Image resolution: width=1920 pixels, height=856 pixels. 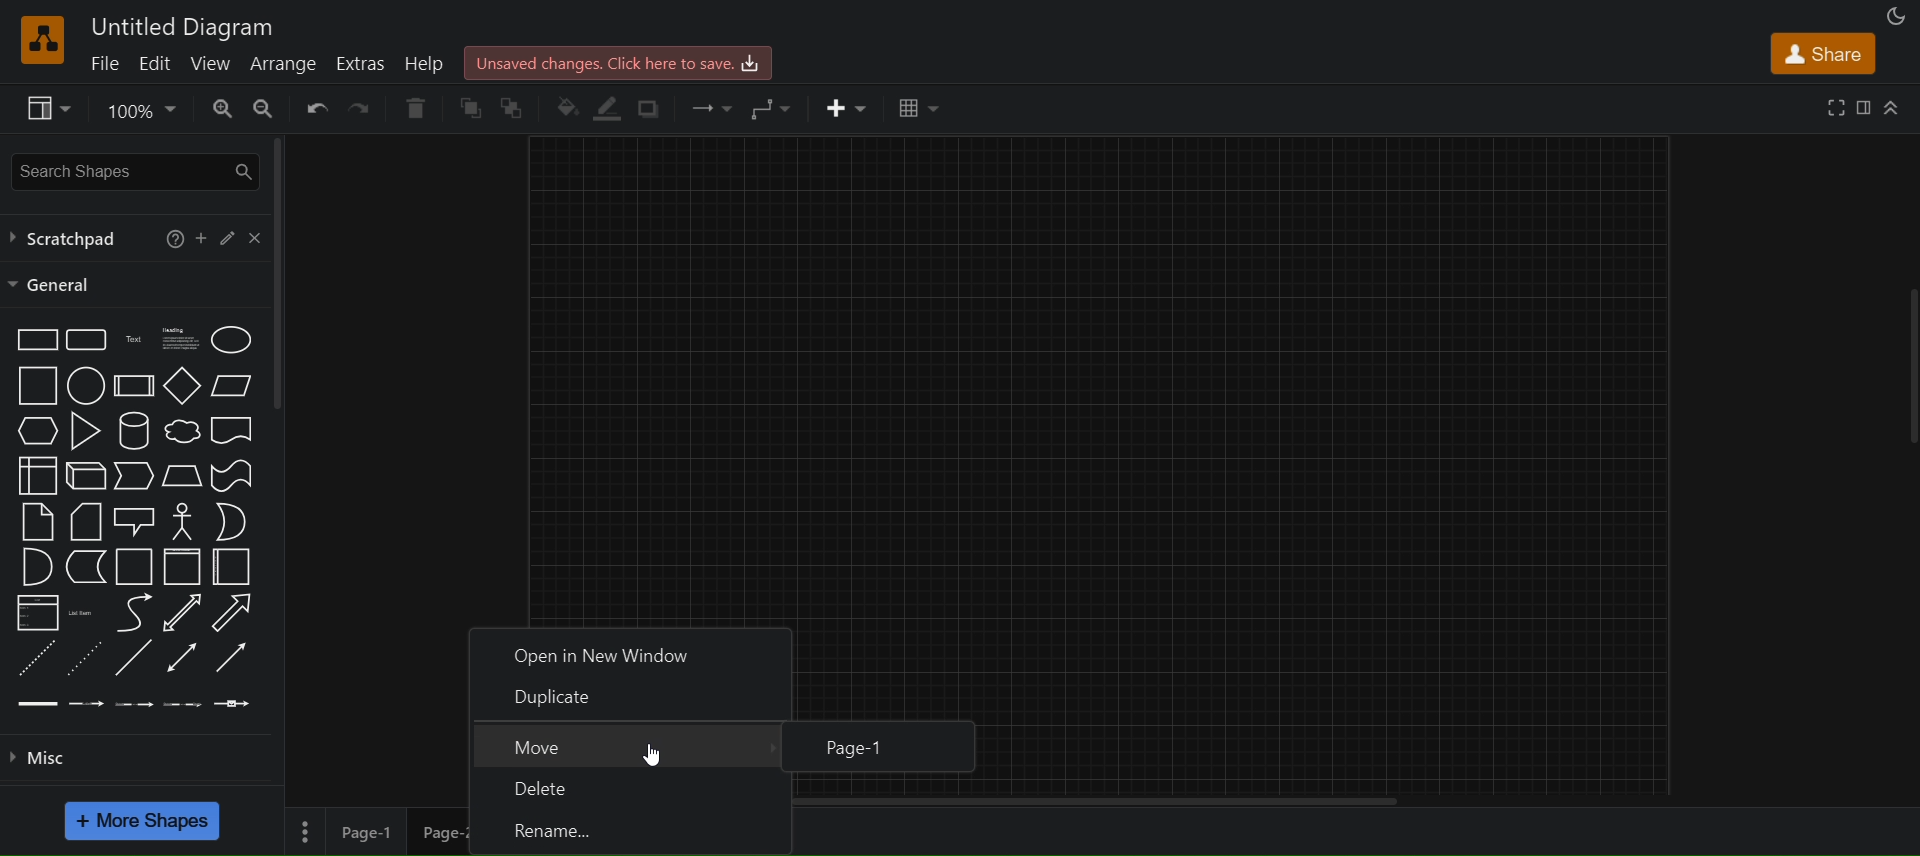 I want to click on text, so click(x=135, y=339).